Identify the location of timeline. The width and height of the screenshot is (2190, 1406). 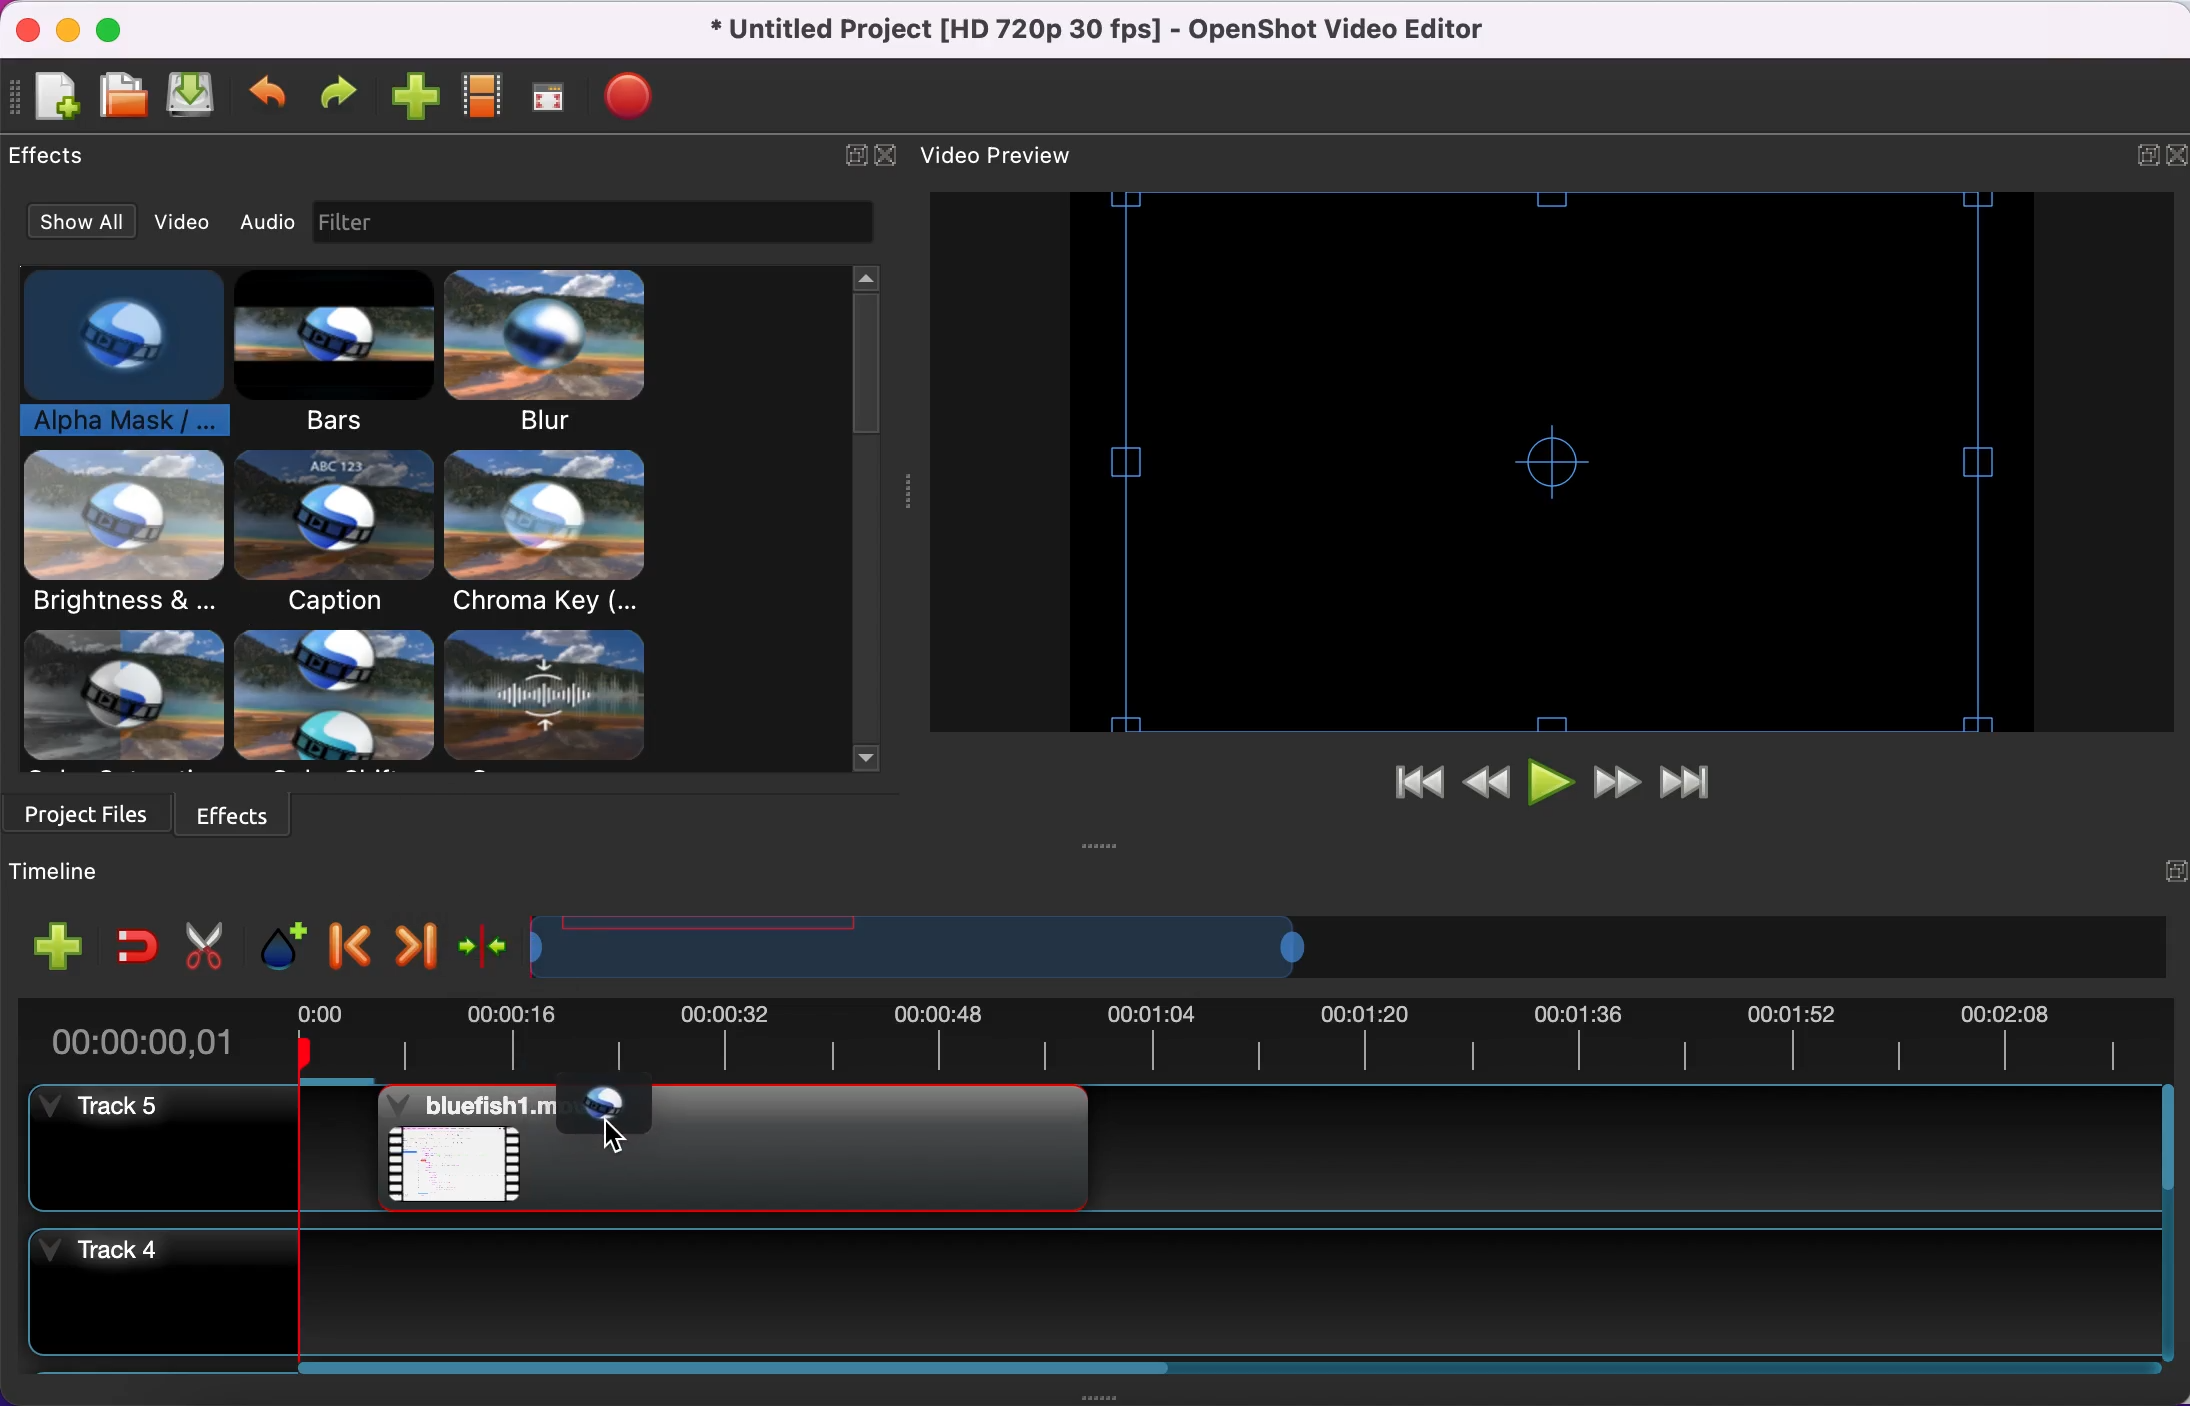
(1315, 948).